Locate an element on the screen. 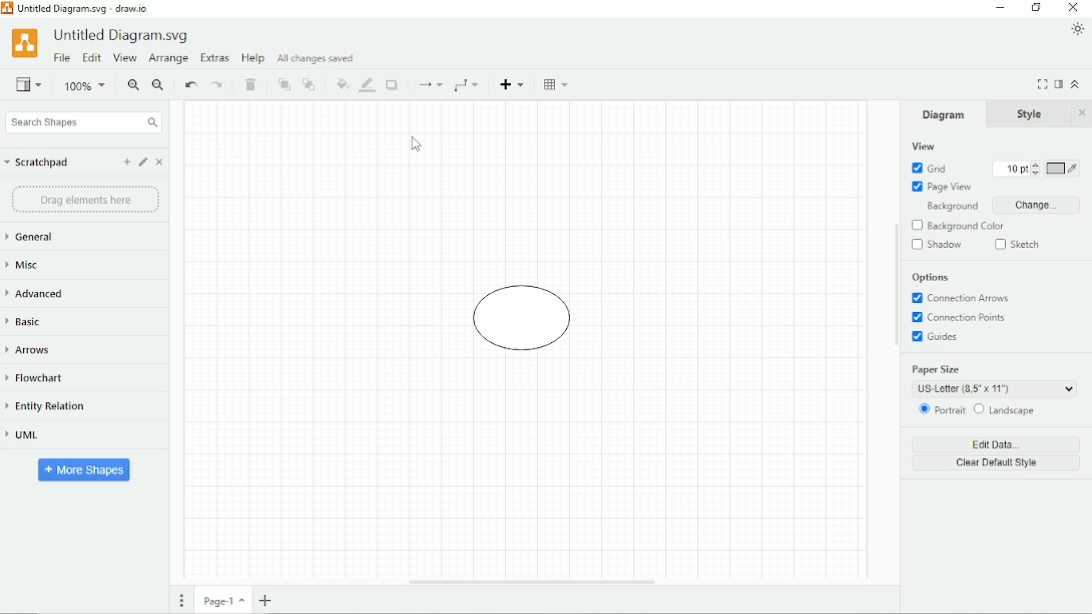  Entity Relation is located at coordinates (46, 406).